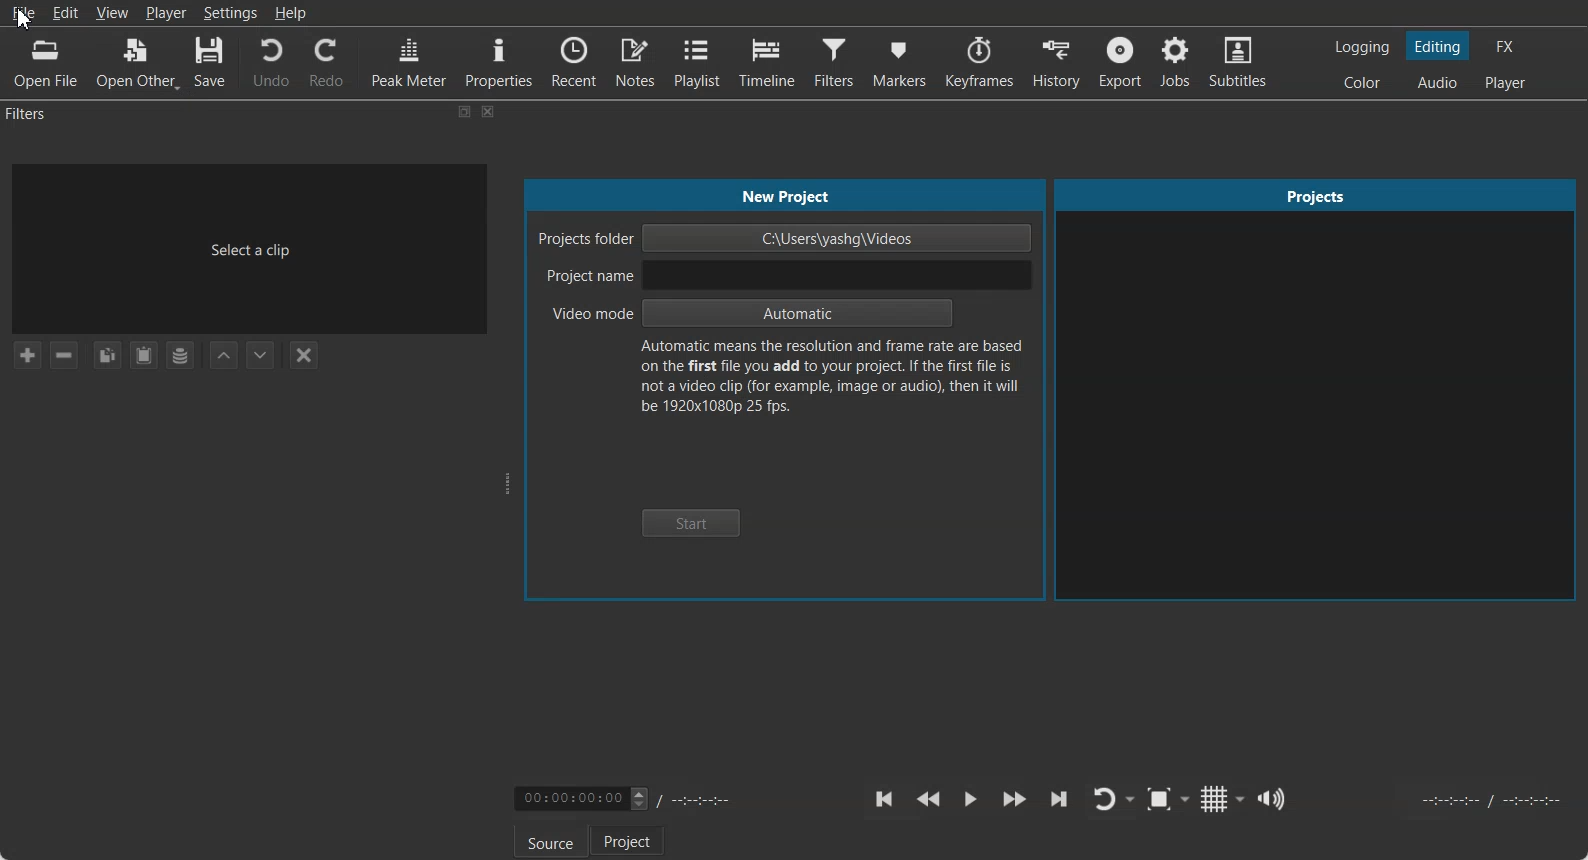  Describe the element at coordinates (885, 798) in the screenshot. I see `Skip to the previous point` at that location.